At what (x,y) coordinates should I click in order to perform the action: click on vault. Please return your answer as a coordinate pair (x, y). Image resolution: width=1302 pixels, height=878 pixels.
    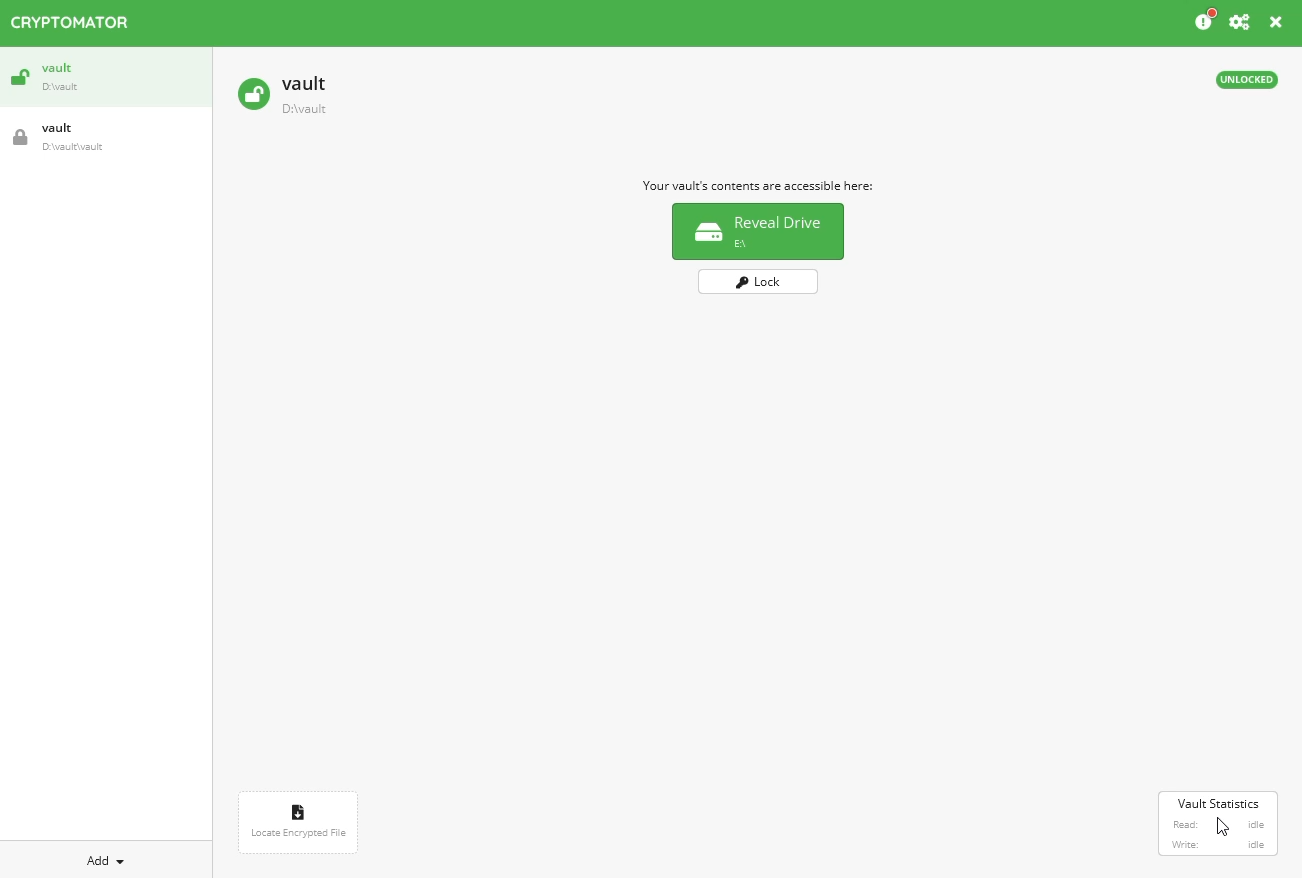
    Looking at the image, I should click on (105, 138).